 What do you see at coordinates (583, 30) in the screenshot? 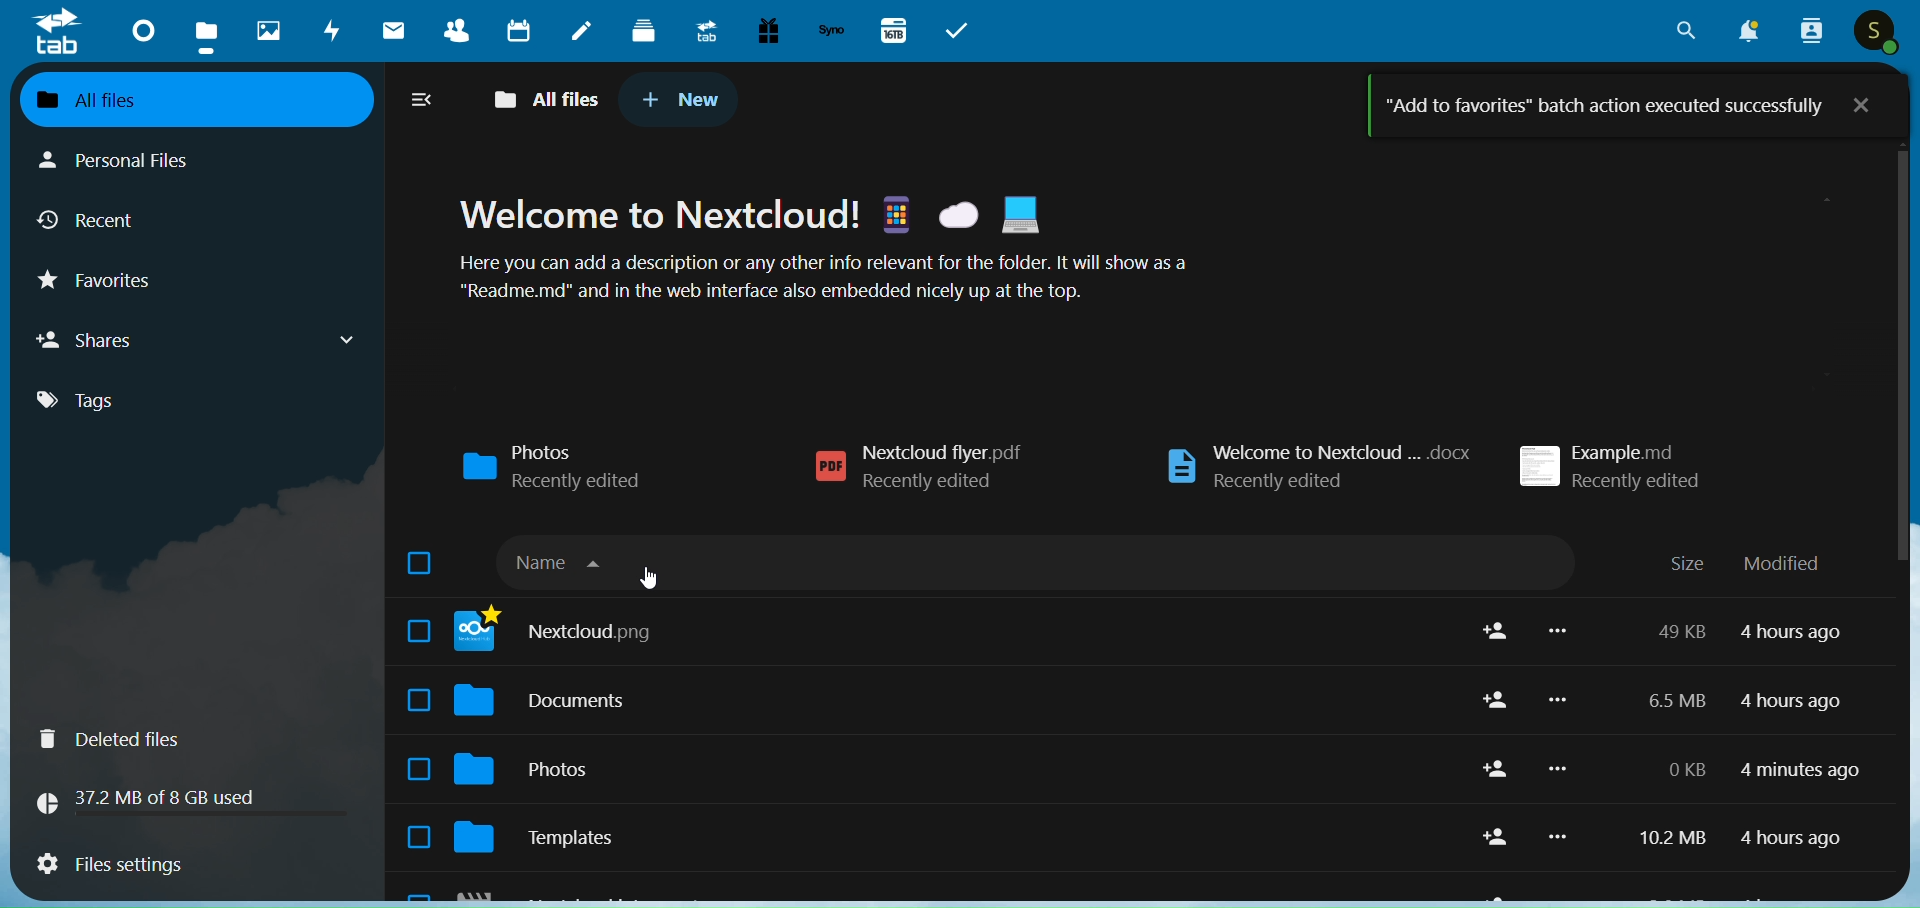
I see `notes` at bounding box center [583, 30].